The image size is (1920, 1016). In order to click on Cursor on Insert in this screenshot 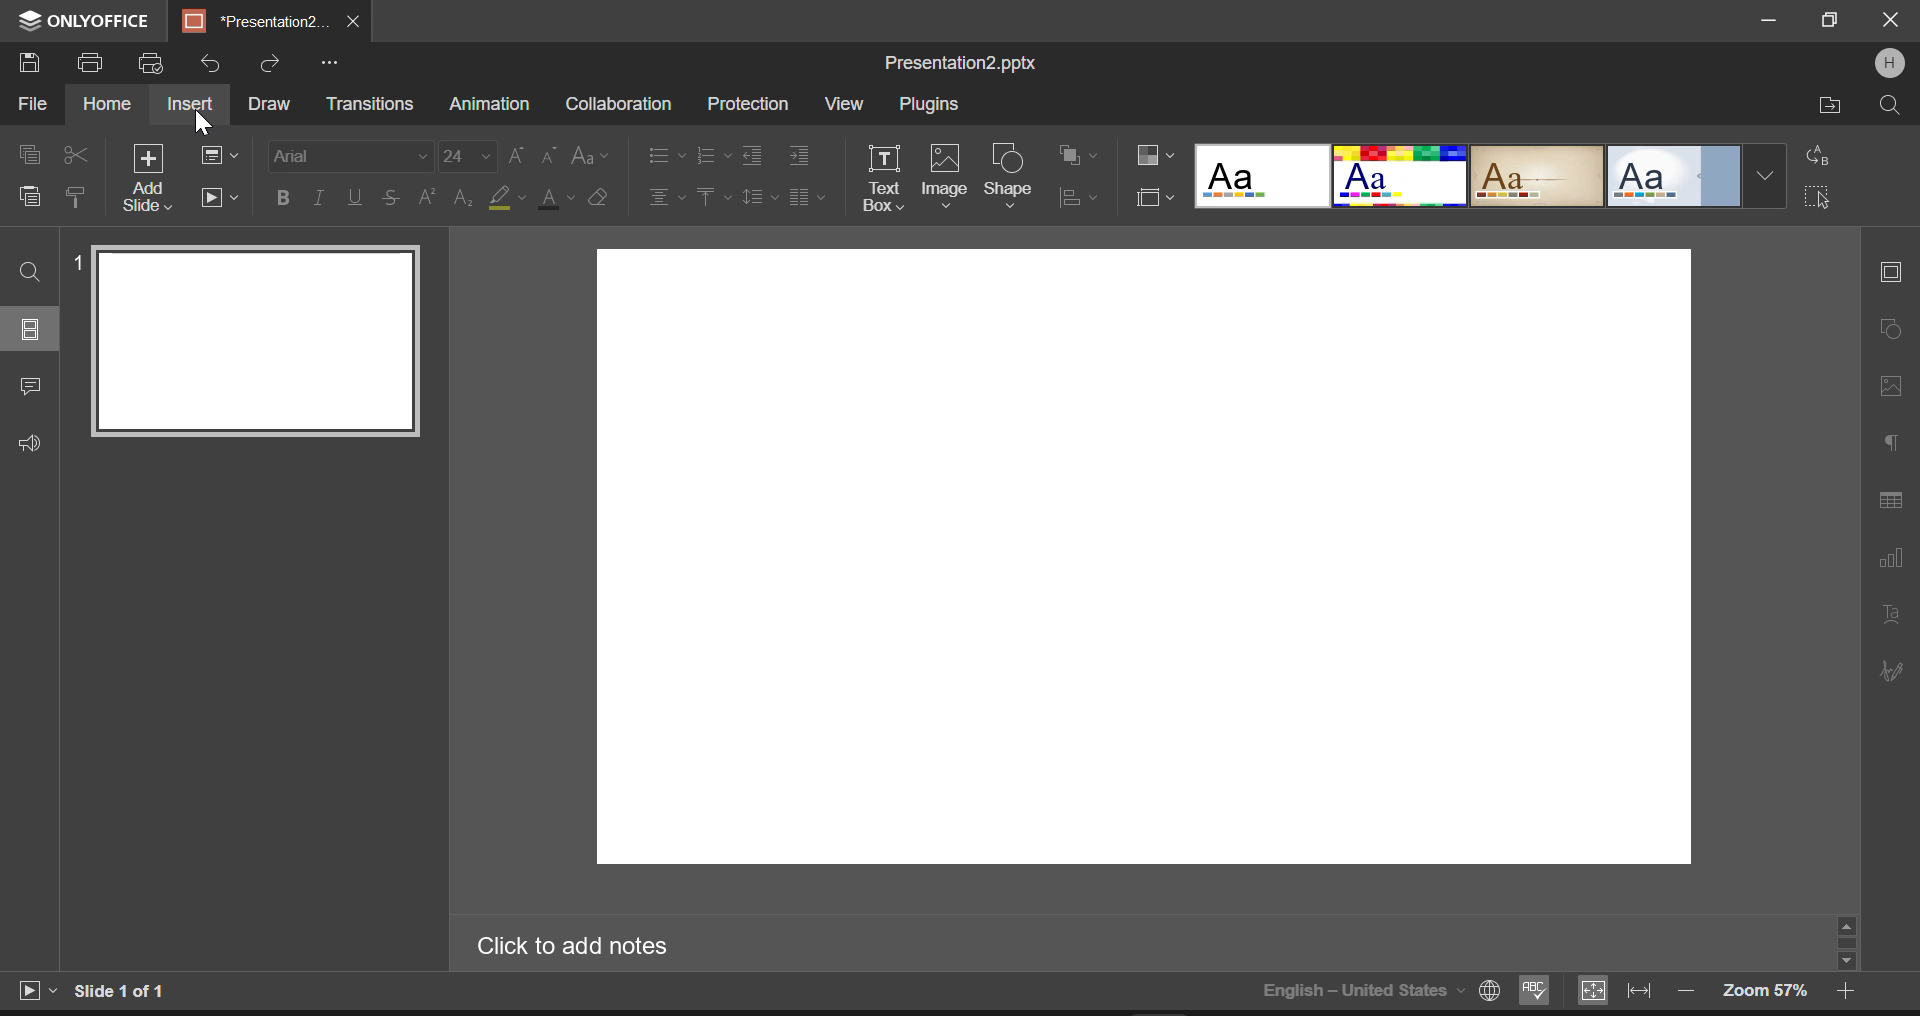, I will do `click(205, 125)`.